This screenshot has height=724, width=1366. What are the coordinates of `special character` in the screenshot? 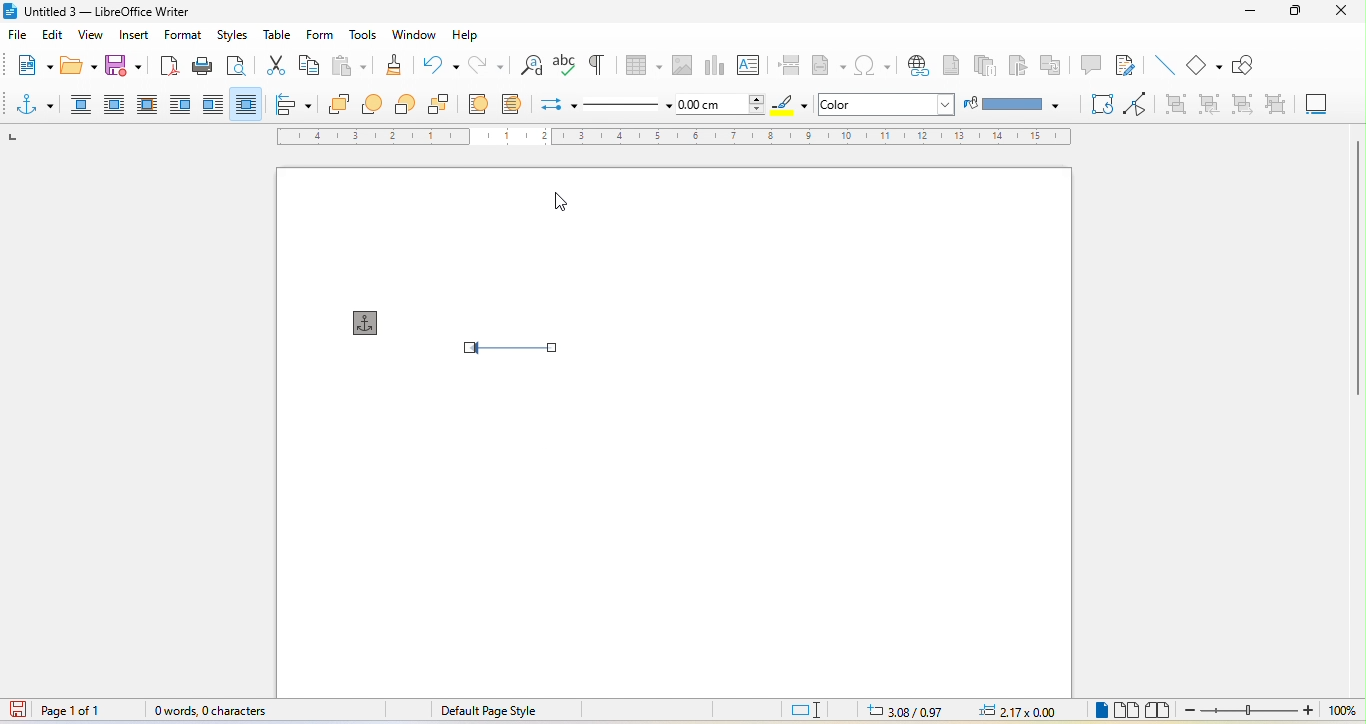 It's located at (873, 67).